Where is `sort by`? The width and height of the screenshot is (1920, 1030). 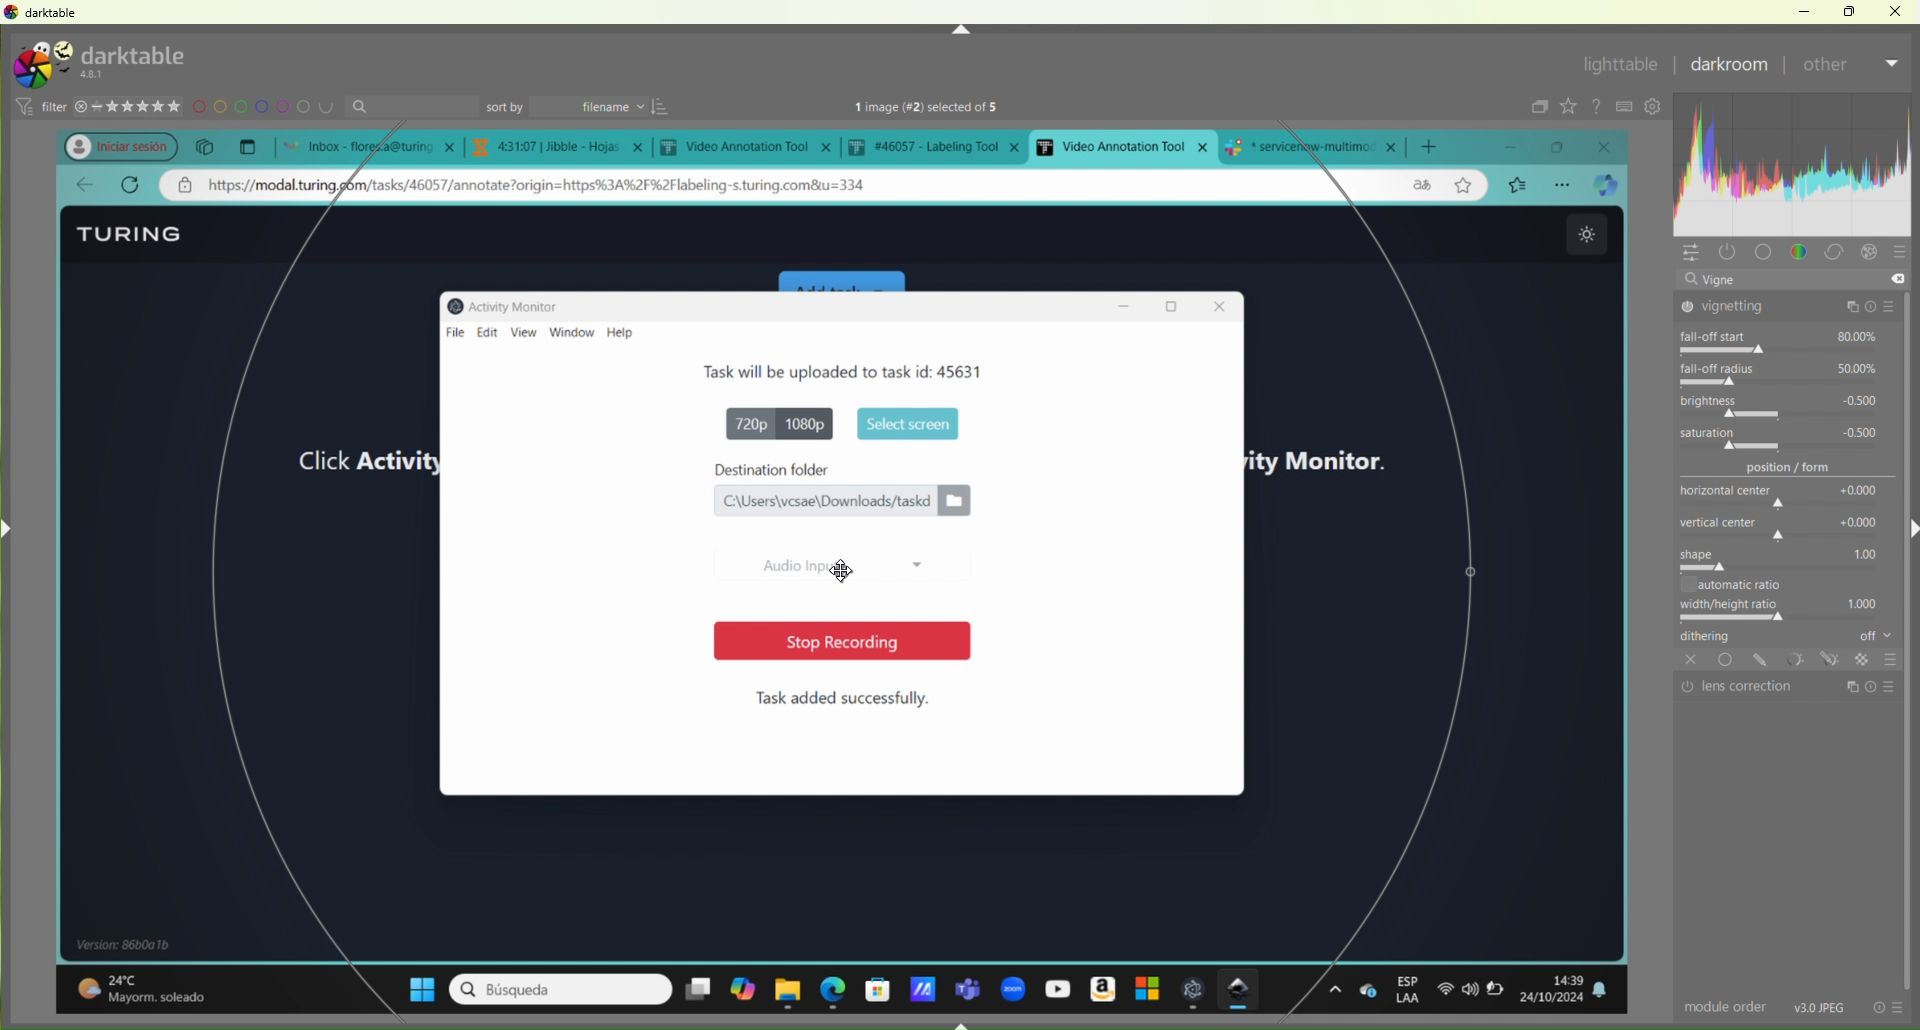 sort by is located at coordinates (577, 105).